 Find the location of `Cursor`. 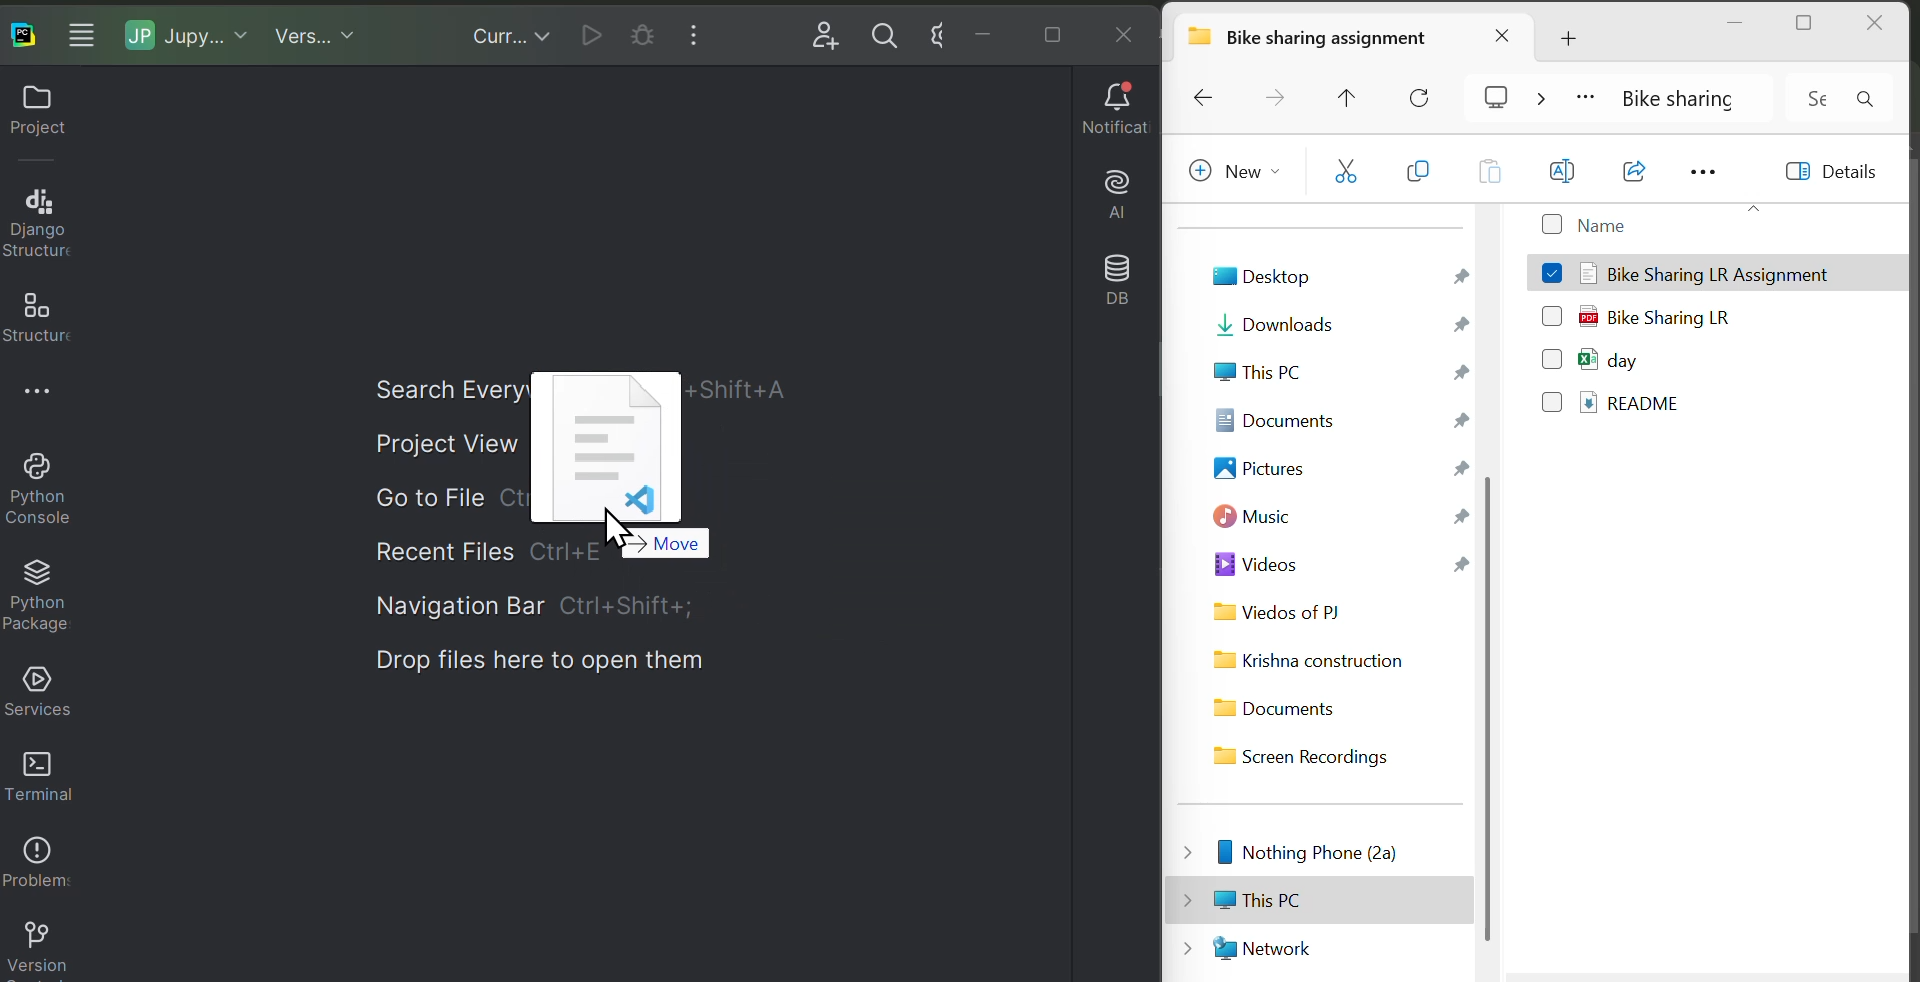

Cursor is located at coordinates (632, 532).